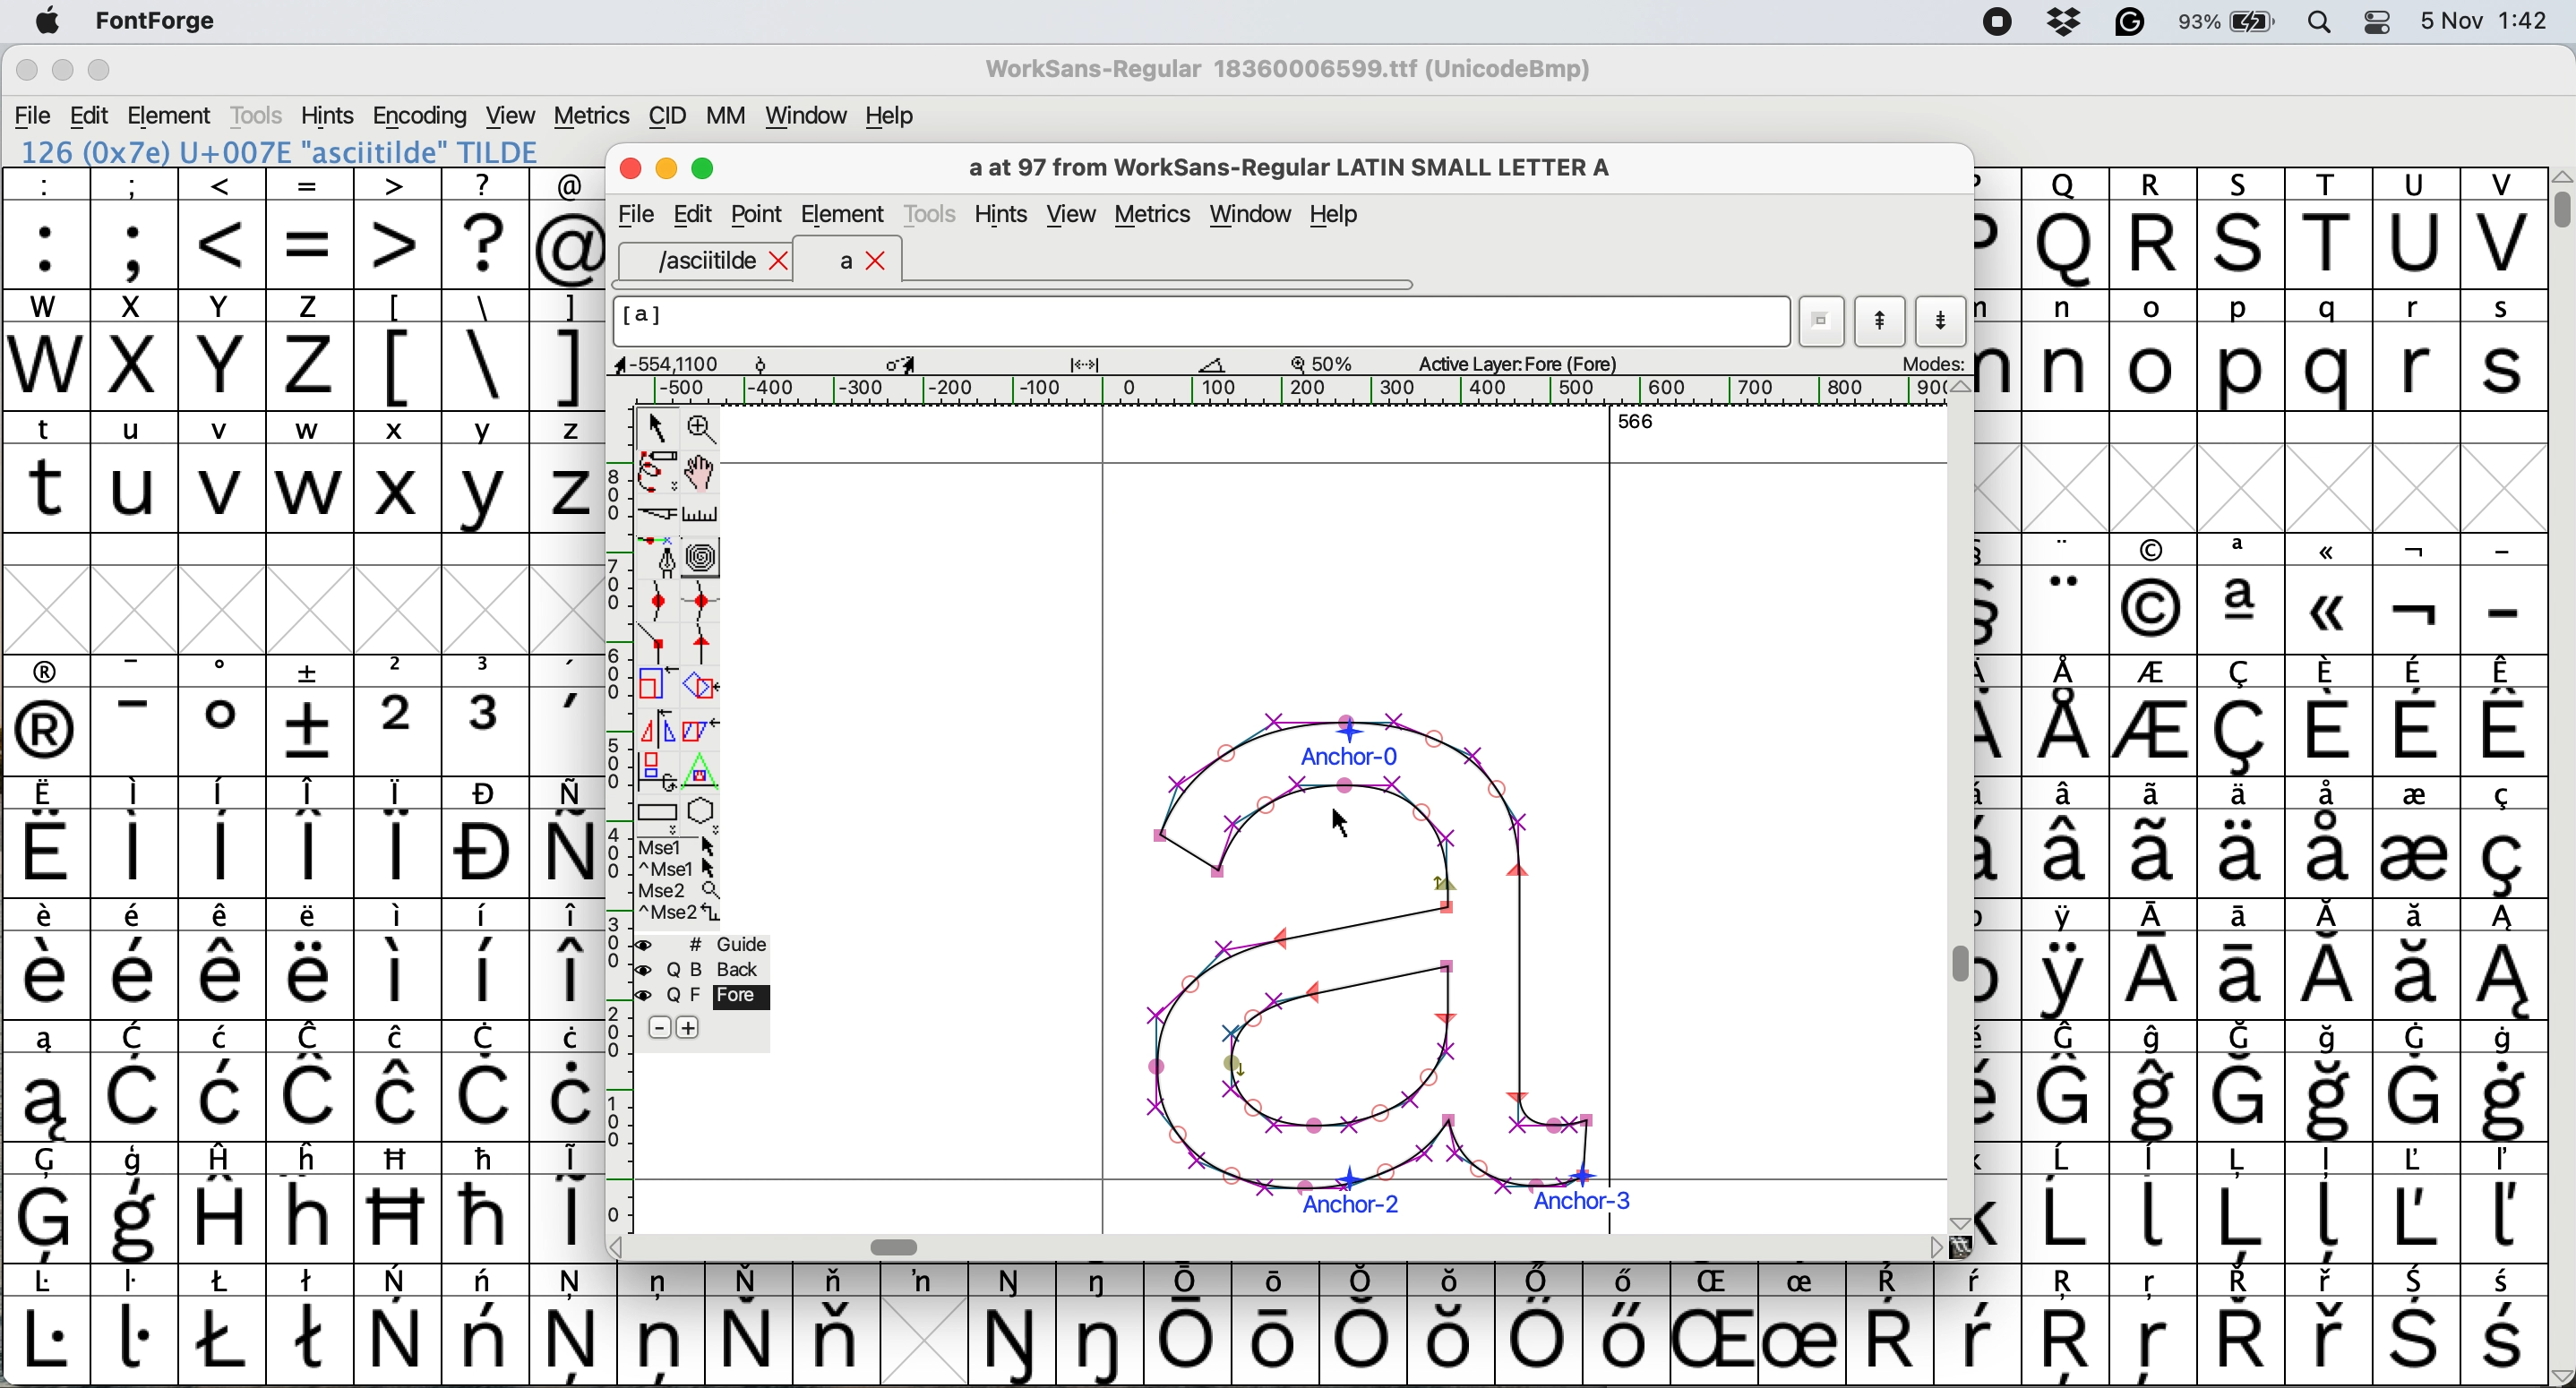 The image size is (2576, 1388). Describe the element at coordinates (591, 116) in the screenshot. I see `metrics` at that location.